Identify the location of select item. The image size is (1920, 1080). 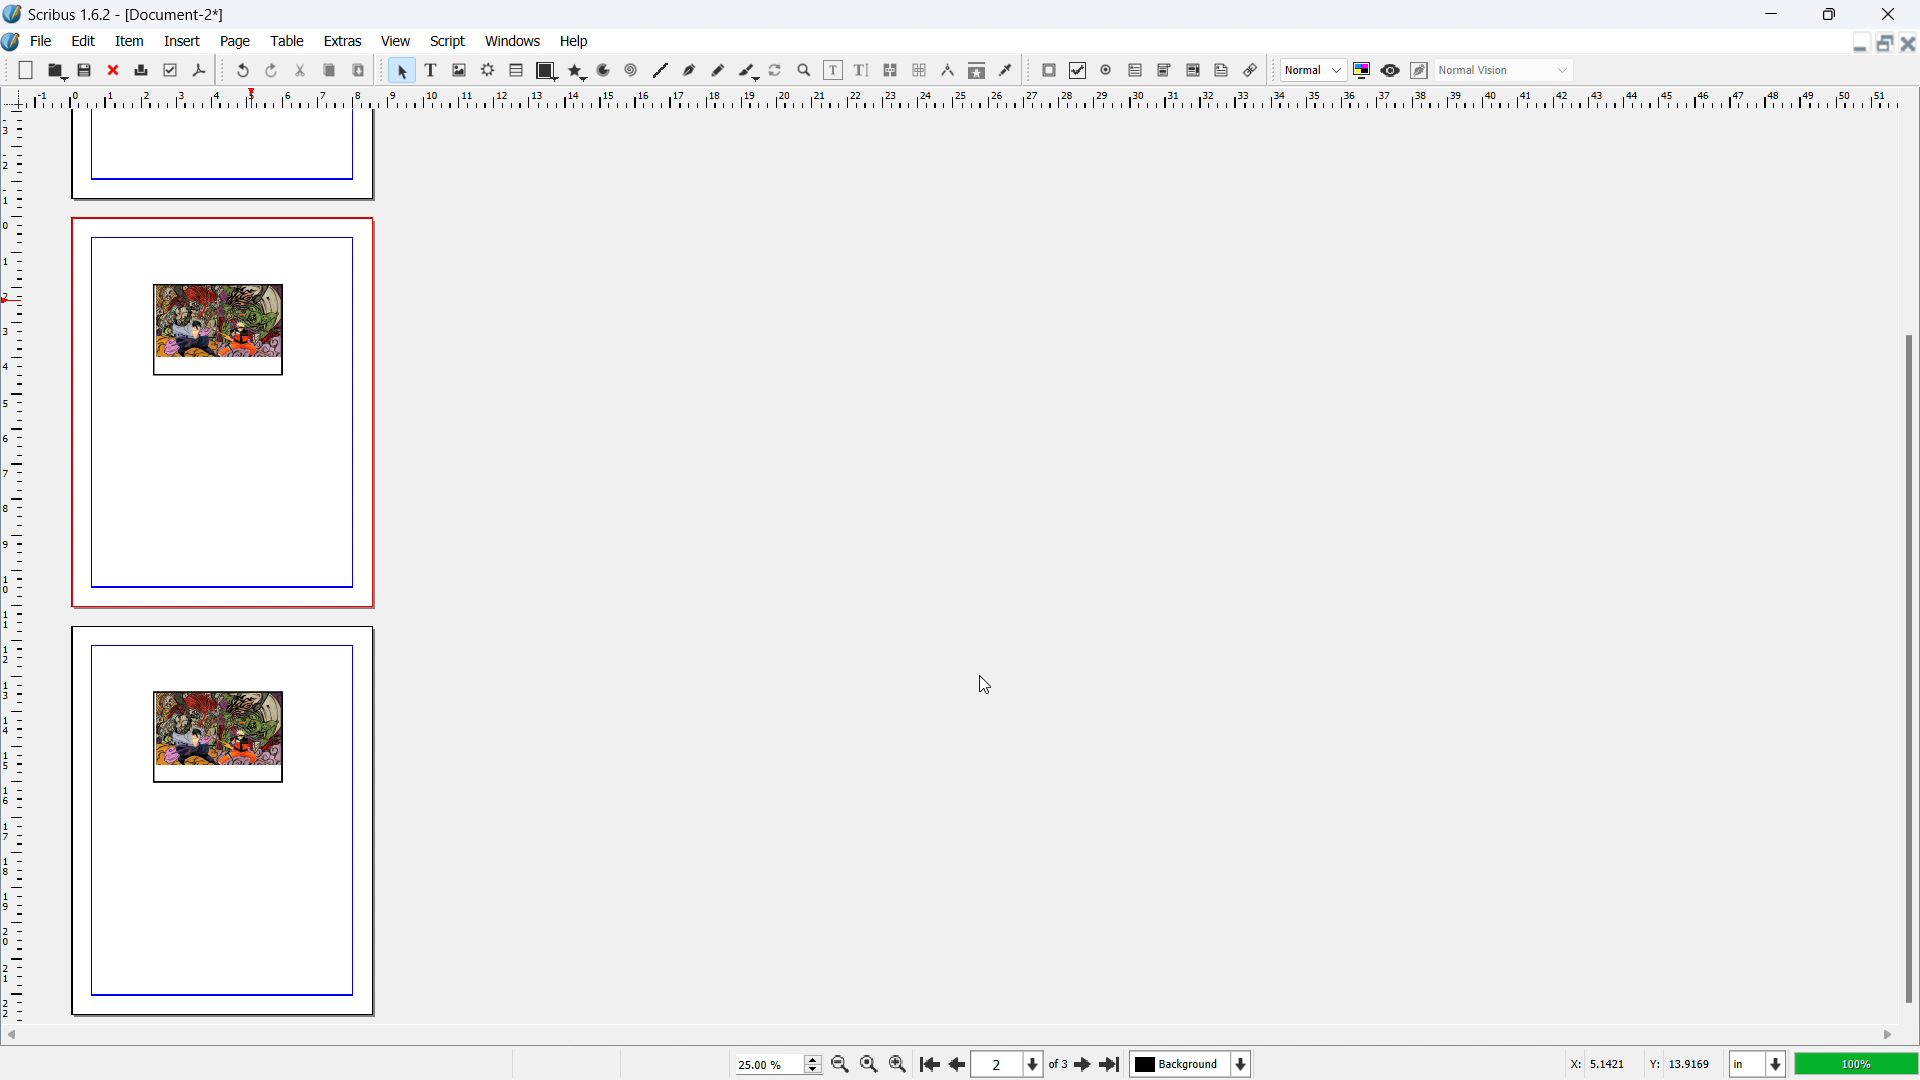
(402, 71).